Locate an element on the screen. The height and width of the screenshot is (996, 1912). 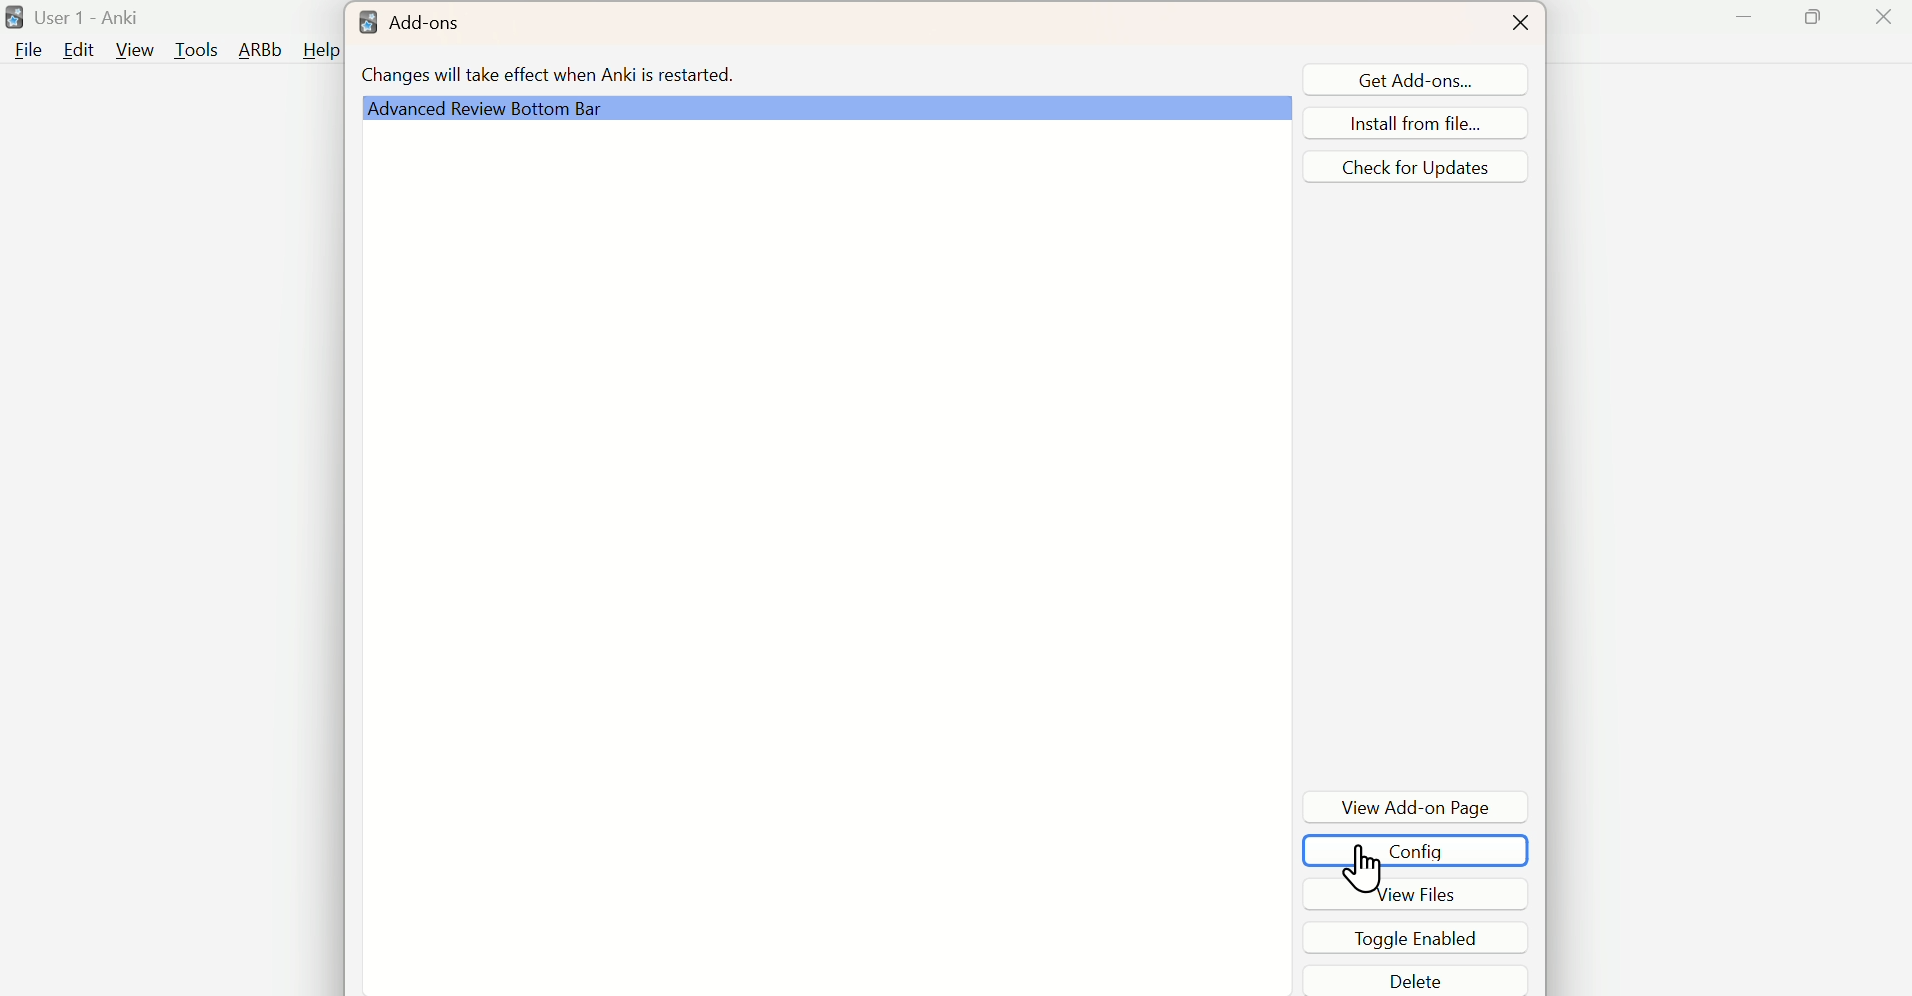
file is located at coordinates (24, 55).